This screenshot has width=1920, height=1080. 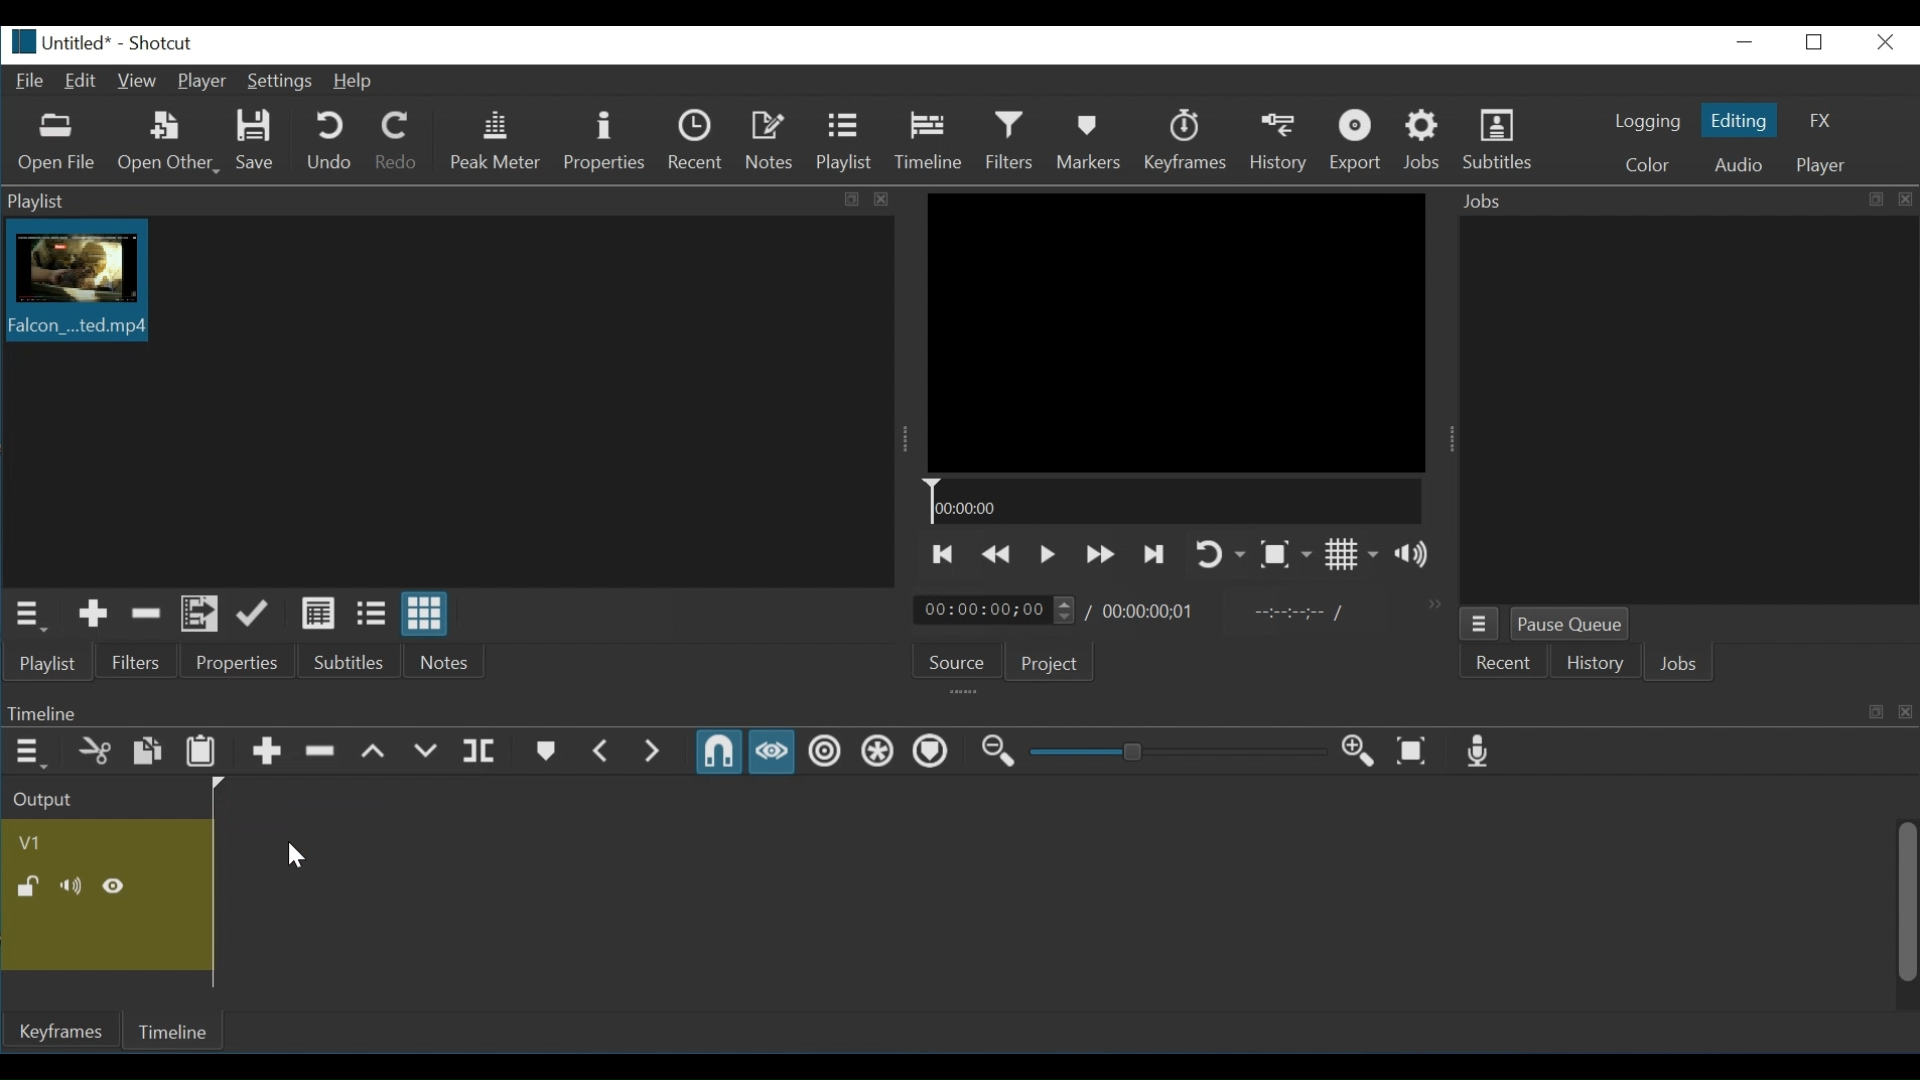 What do you see at coordinates (929, 139) in the screenshot?
I see `Timeline` at bounding box center [929, 139].